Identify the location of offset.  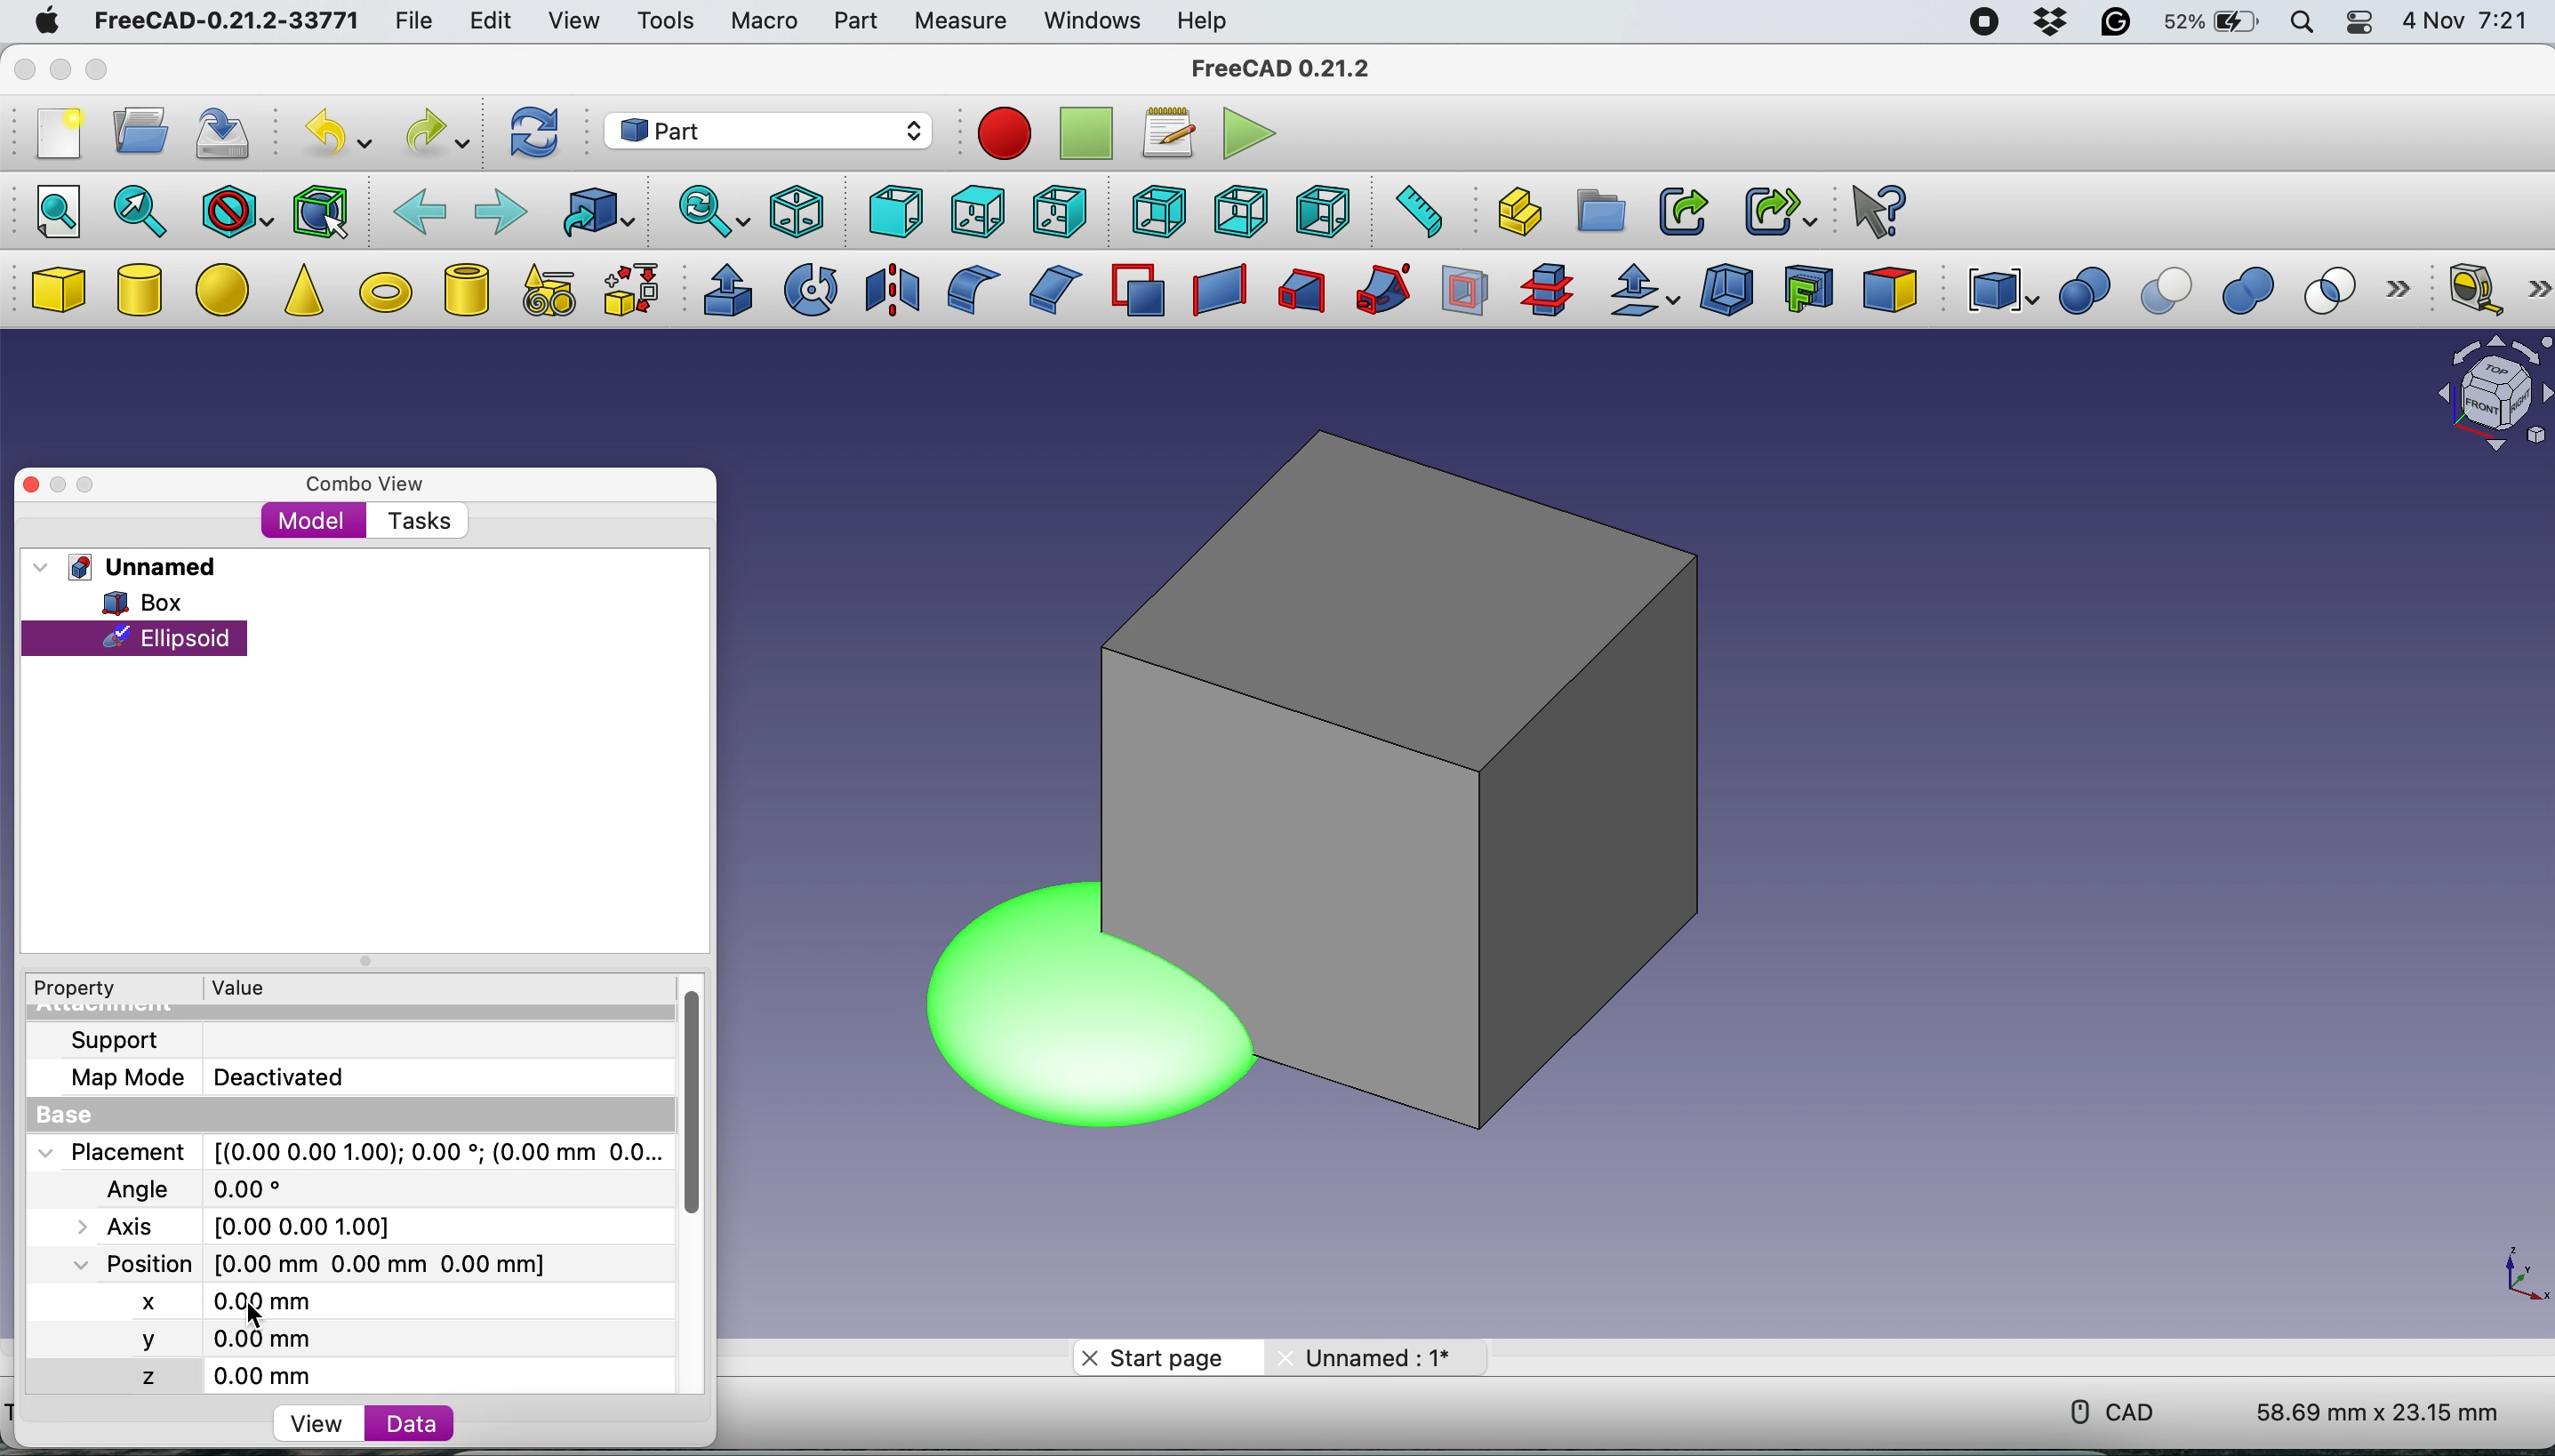
(1645, 293).